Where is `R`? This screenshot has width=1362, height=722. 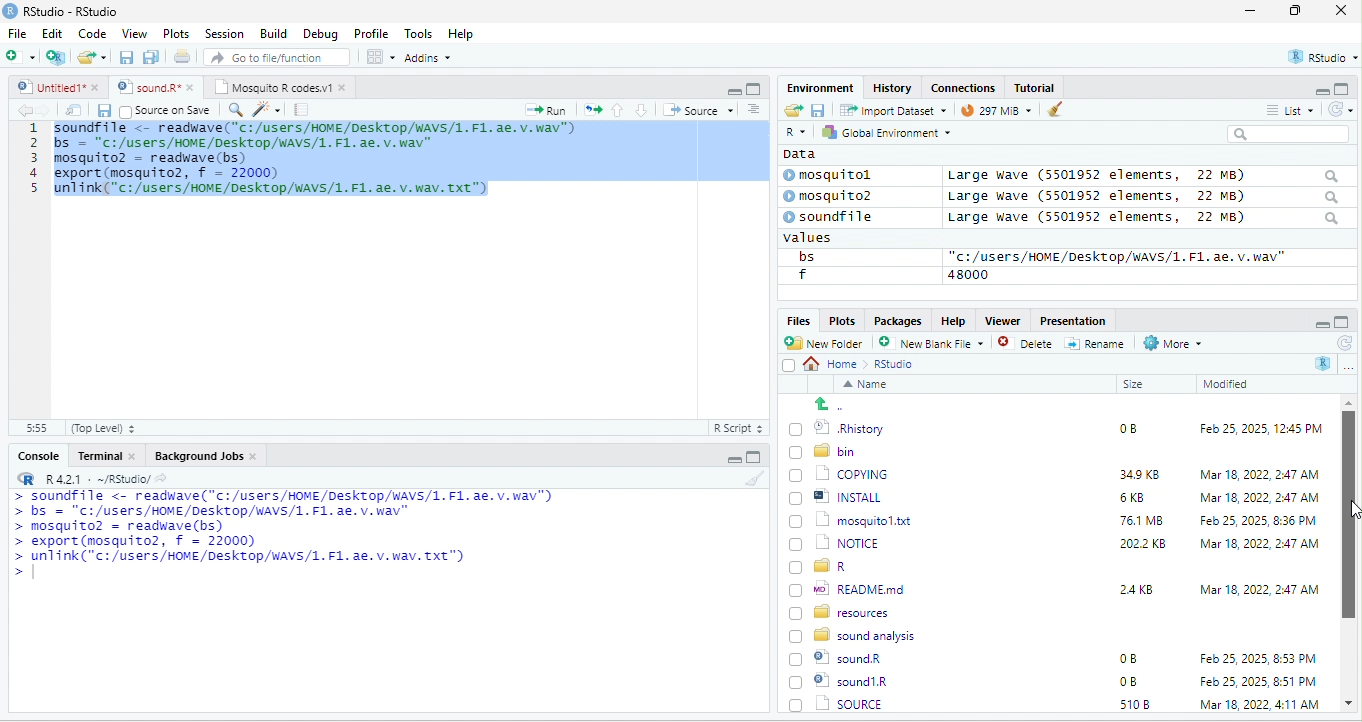
R is located at coordinates (794, 133).